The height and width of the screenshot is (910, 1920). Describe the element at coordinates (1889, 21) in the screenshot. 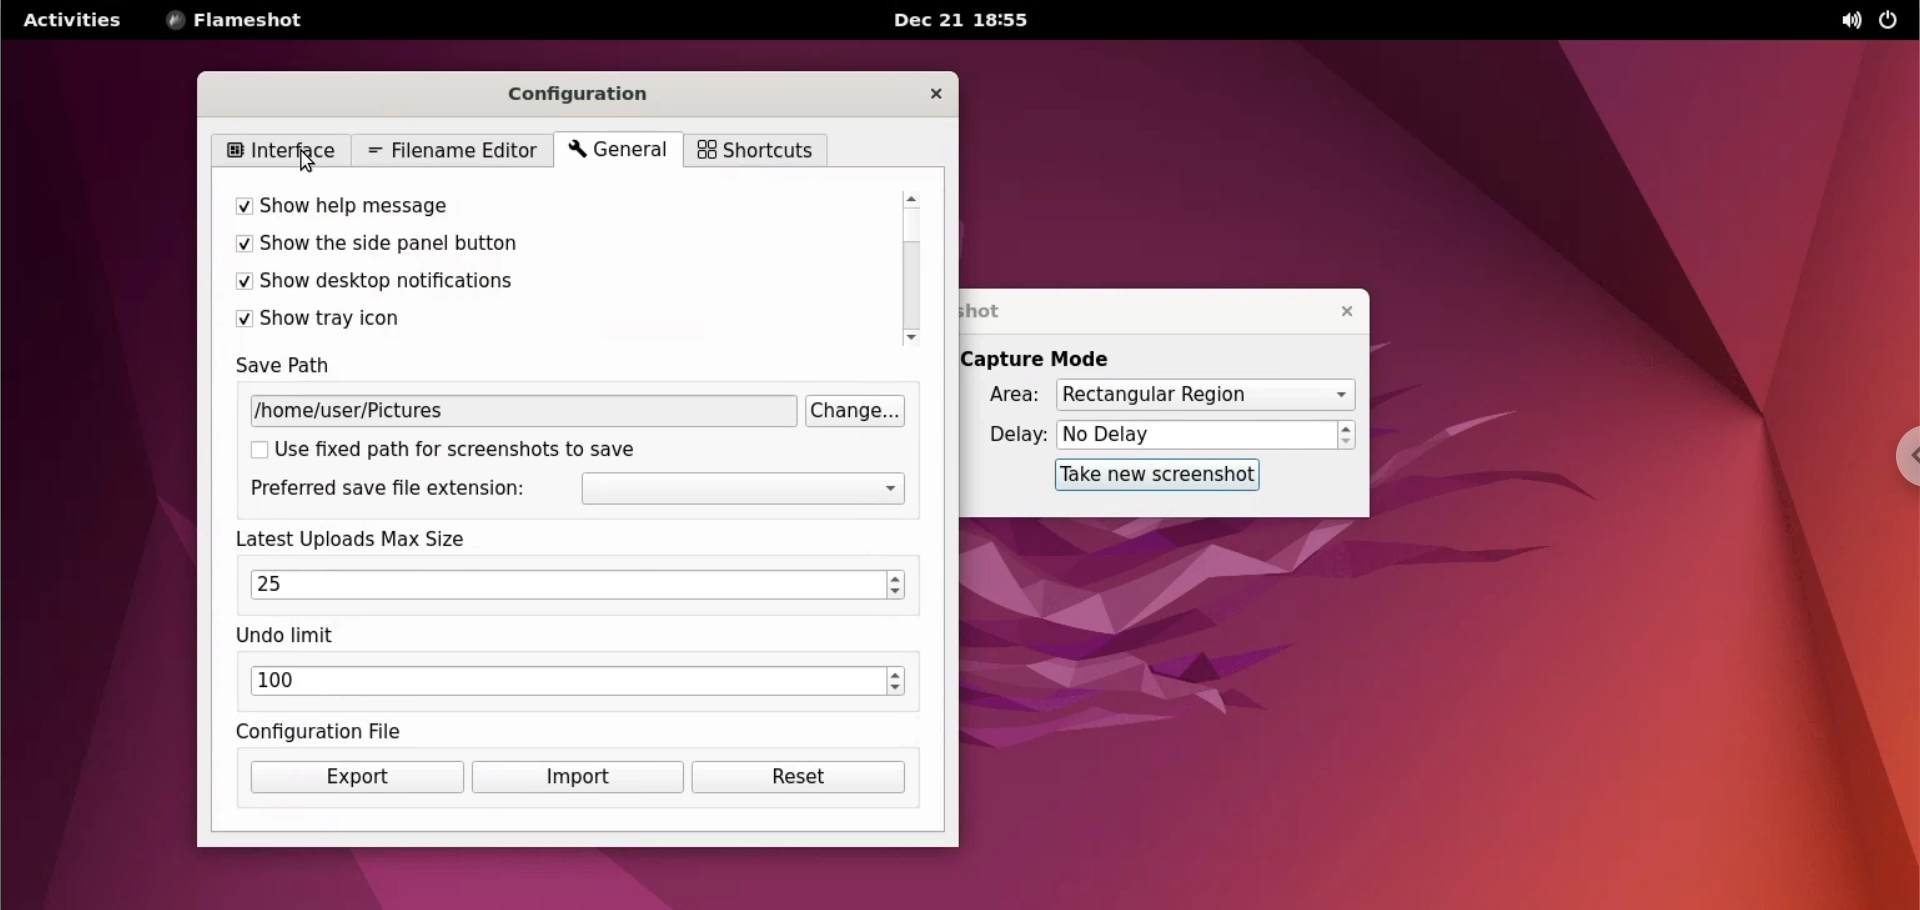

I see `power options` at that location.